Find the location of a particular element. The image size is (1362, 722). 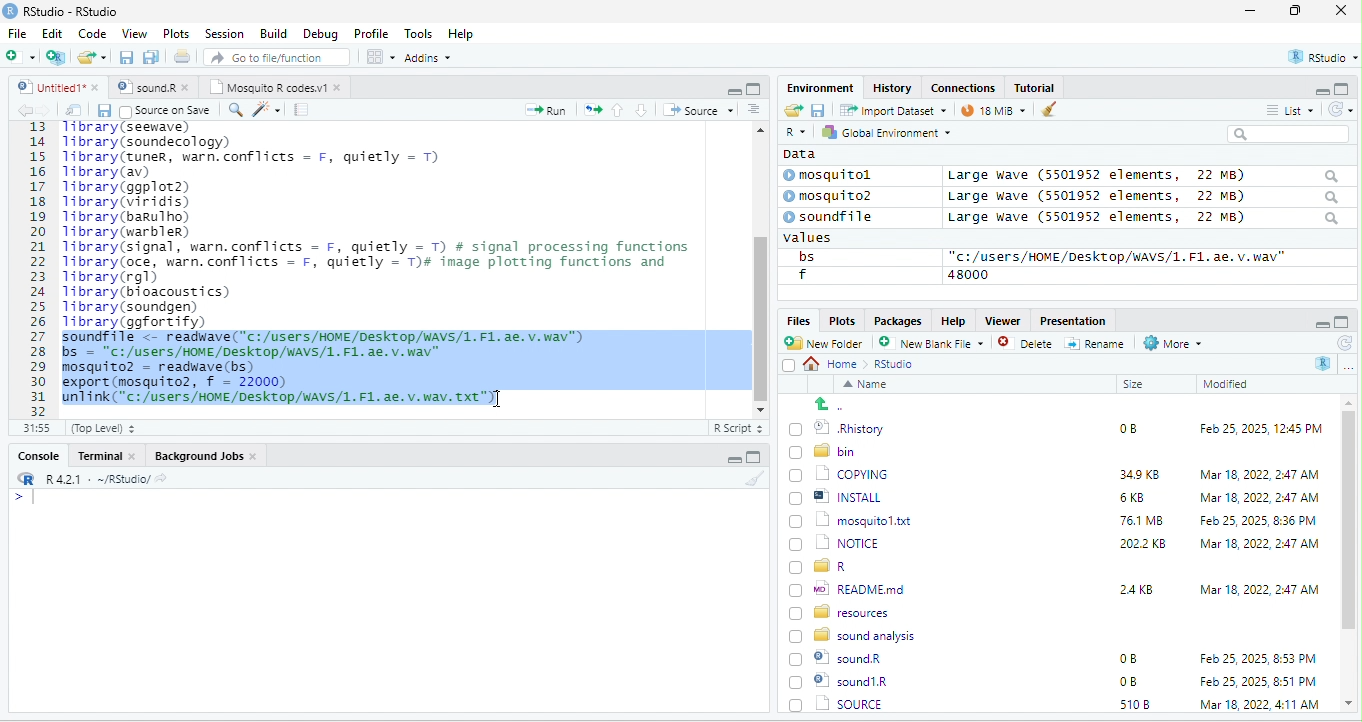

maximize is located at coordinates (1344, 88).